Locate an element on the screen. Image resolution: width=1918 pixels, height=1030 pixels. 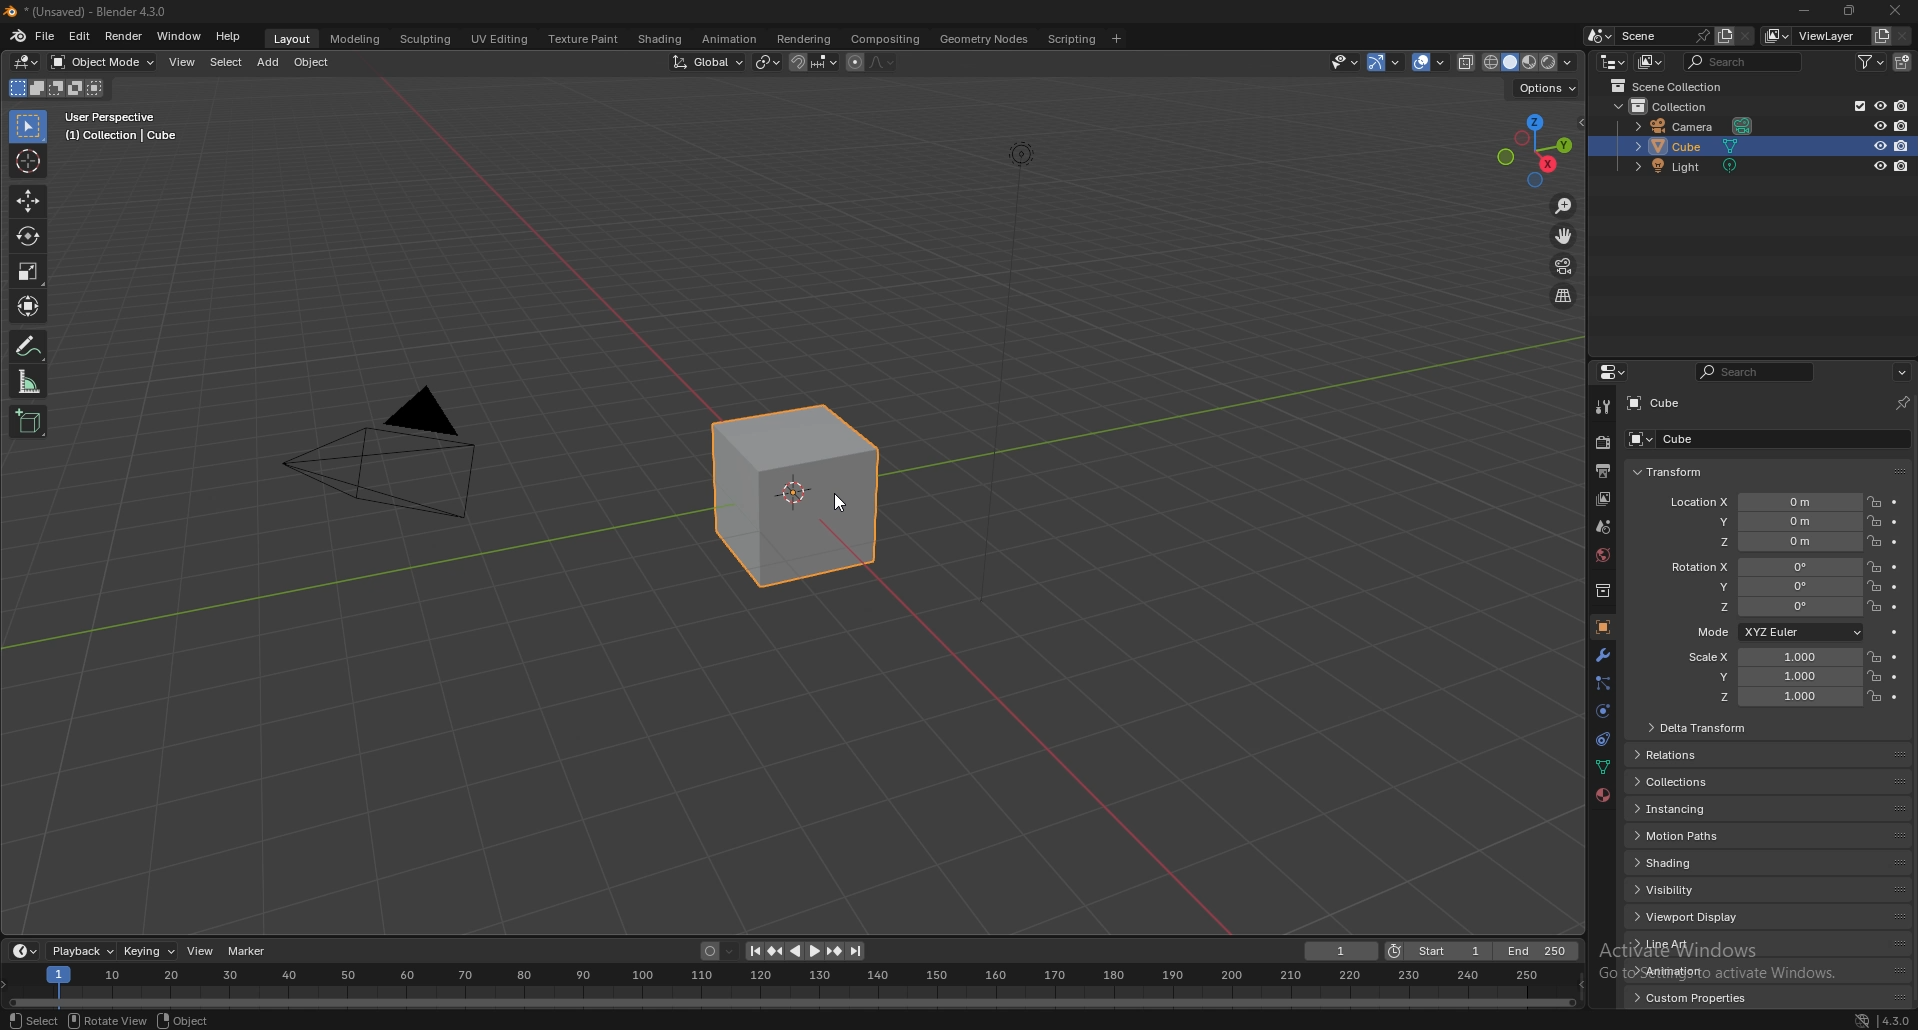
disable in renders is located at coordinates (1902, 106).